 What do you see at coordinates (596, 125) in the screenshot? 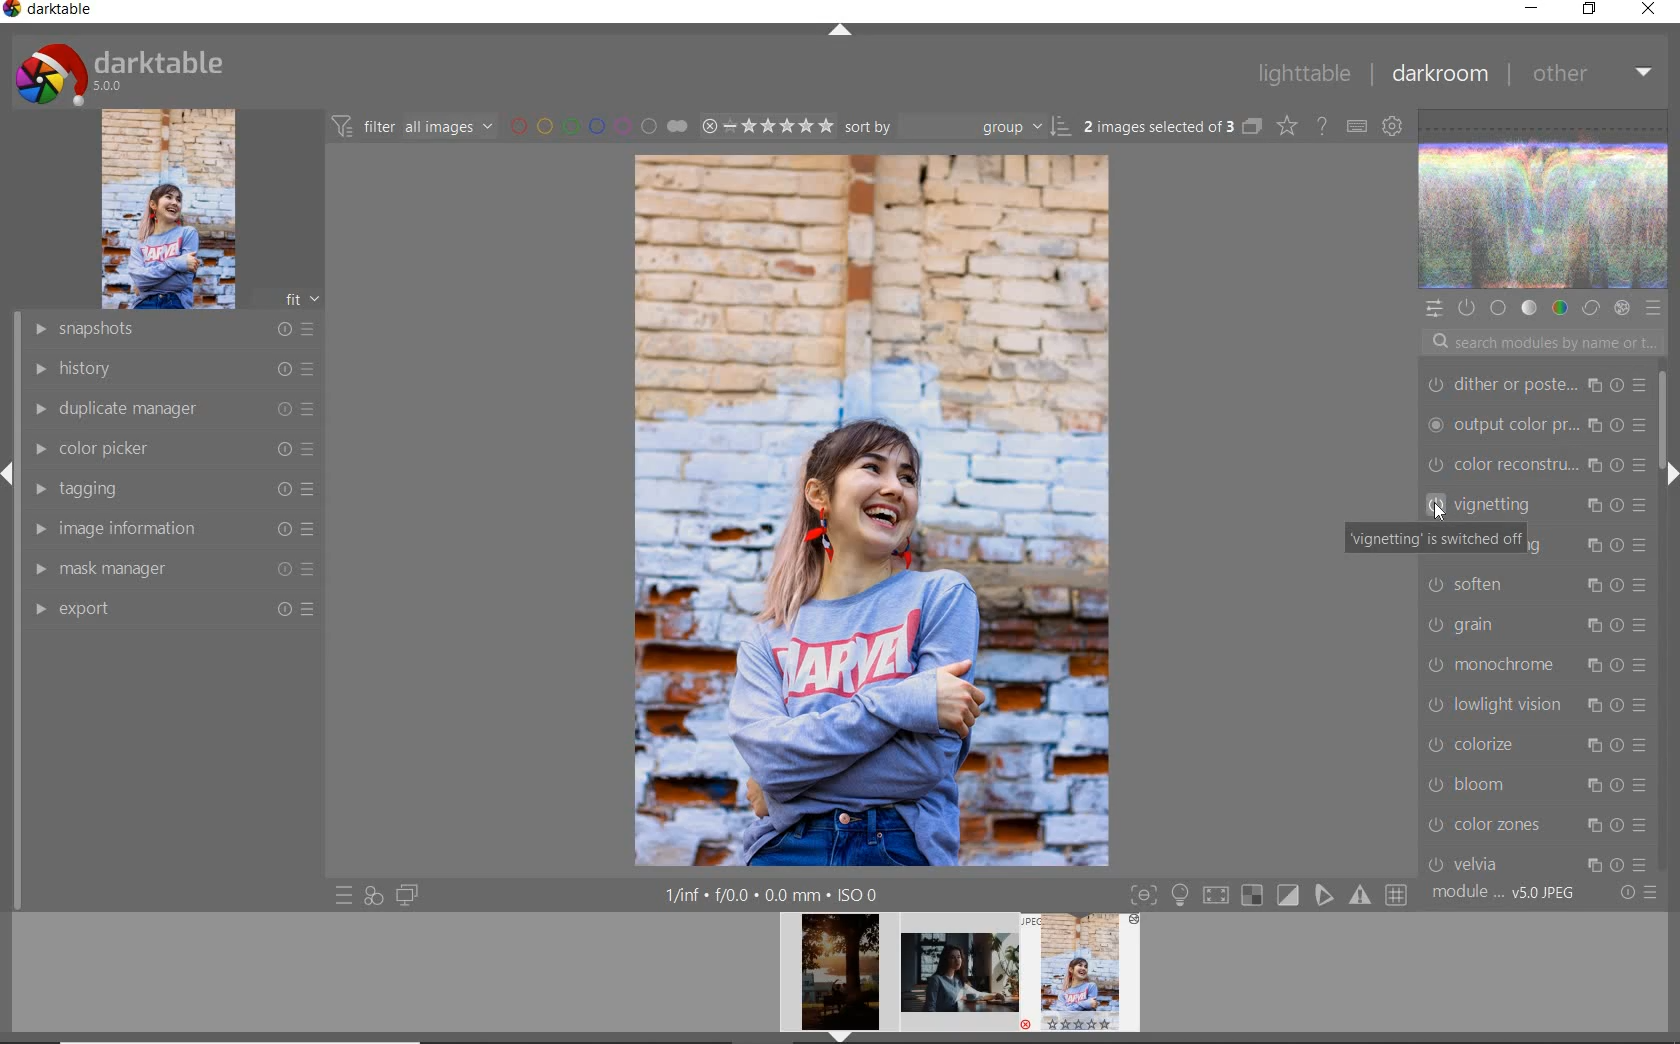
I see `filter by image color label` at bounding box center [596, 125].